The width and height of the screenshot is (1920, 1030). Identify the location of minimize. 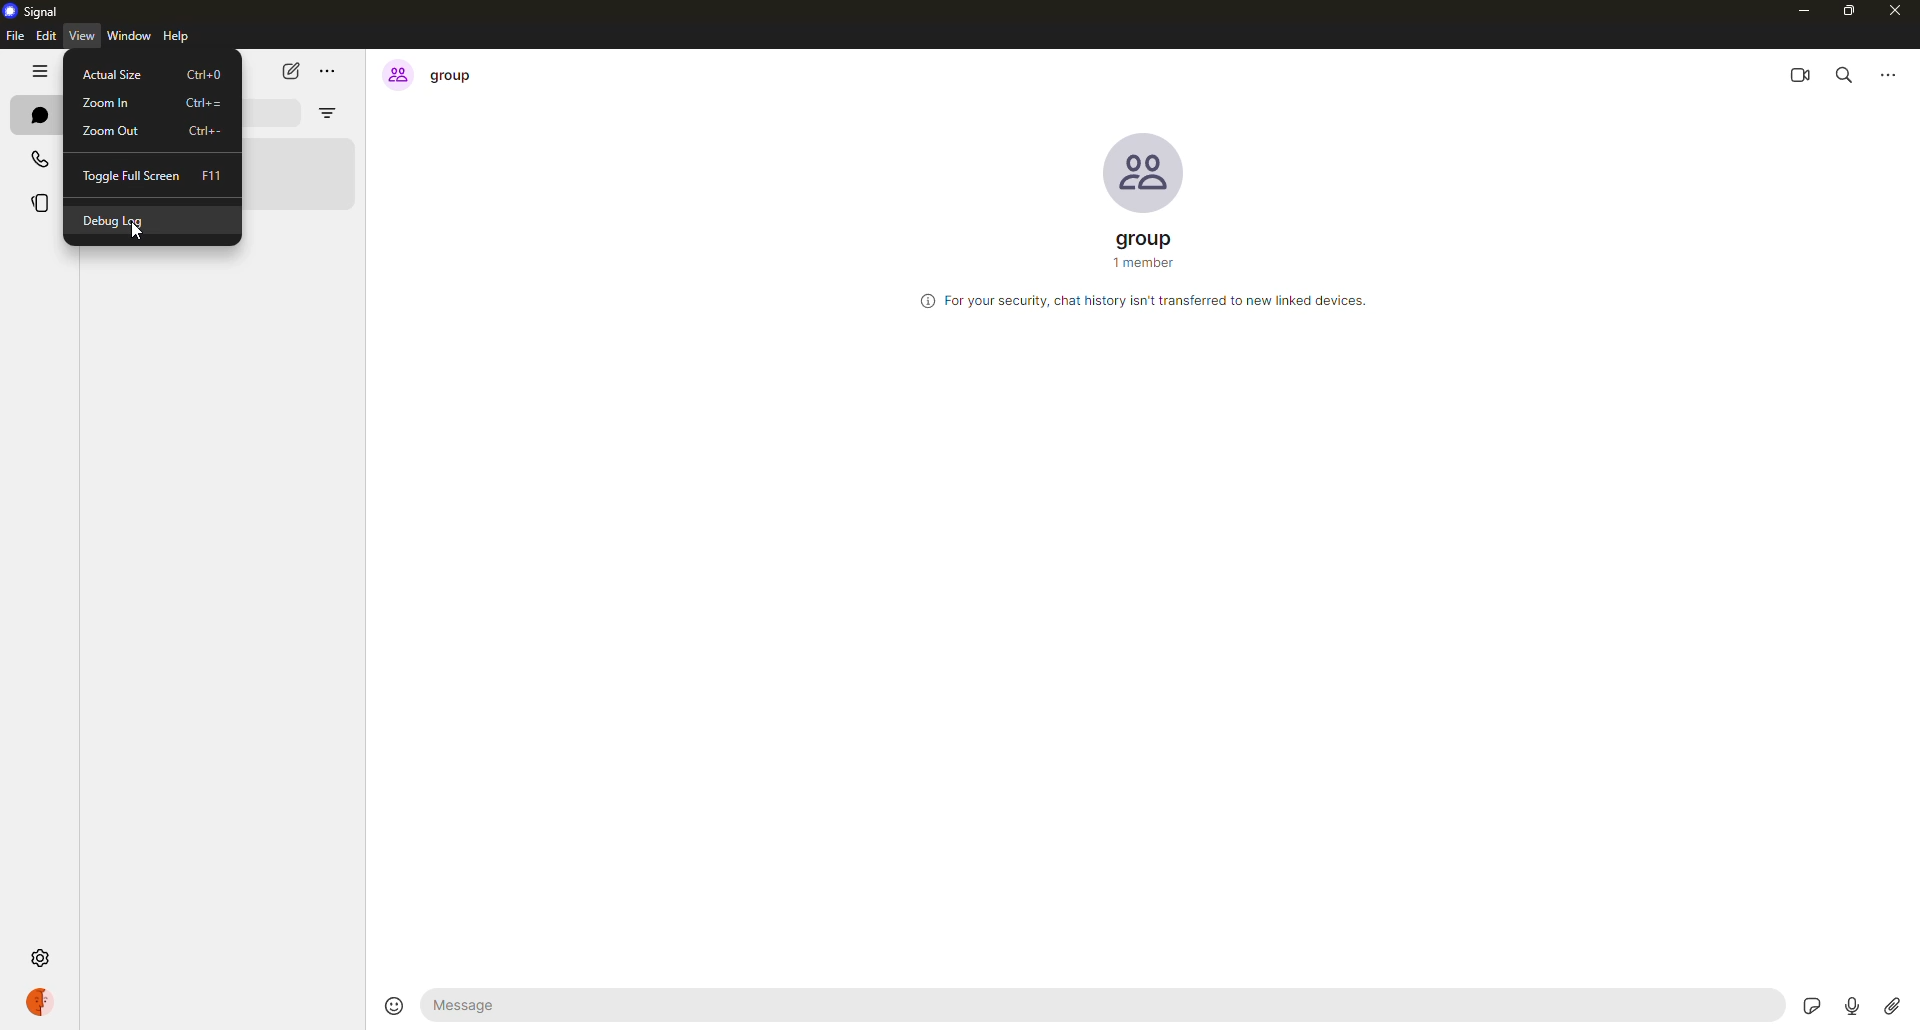
(1801, 11).